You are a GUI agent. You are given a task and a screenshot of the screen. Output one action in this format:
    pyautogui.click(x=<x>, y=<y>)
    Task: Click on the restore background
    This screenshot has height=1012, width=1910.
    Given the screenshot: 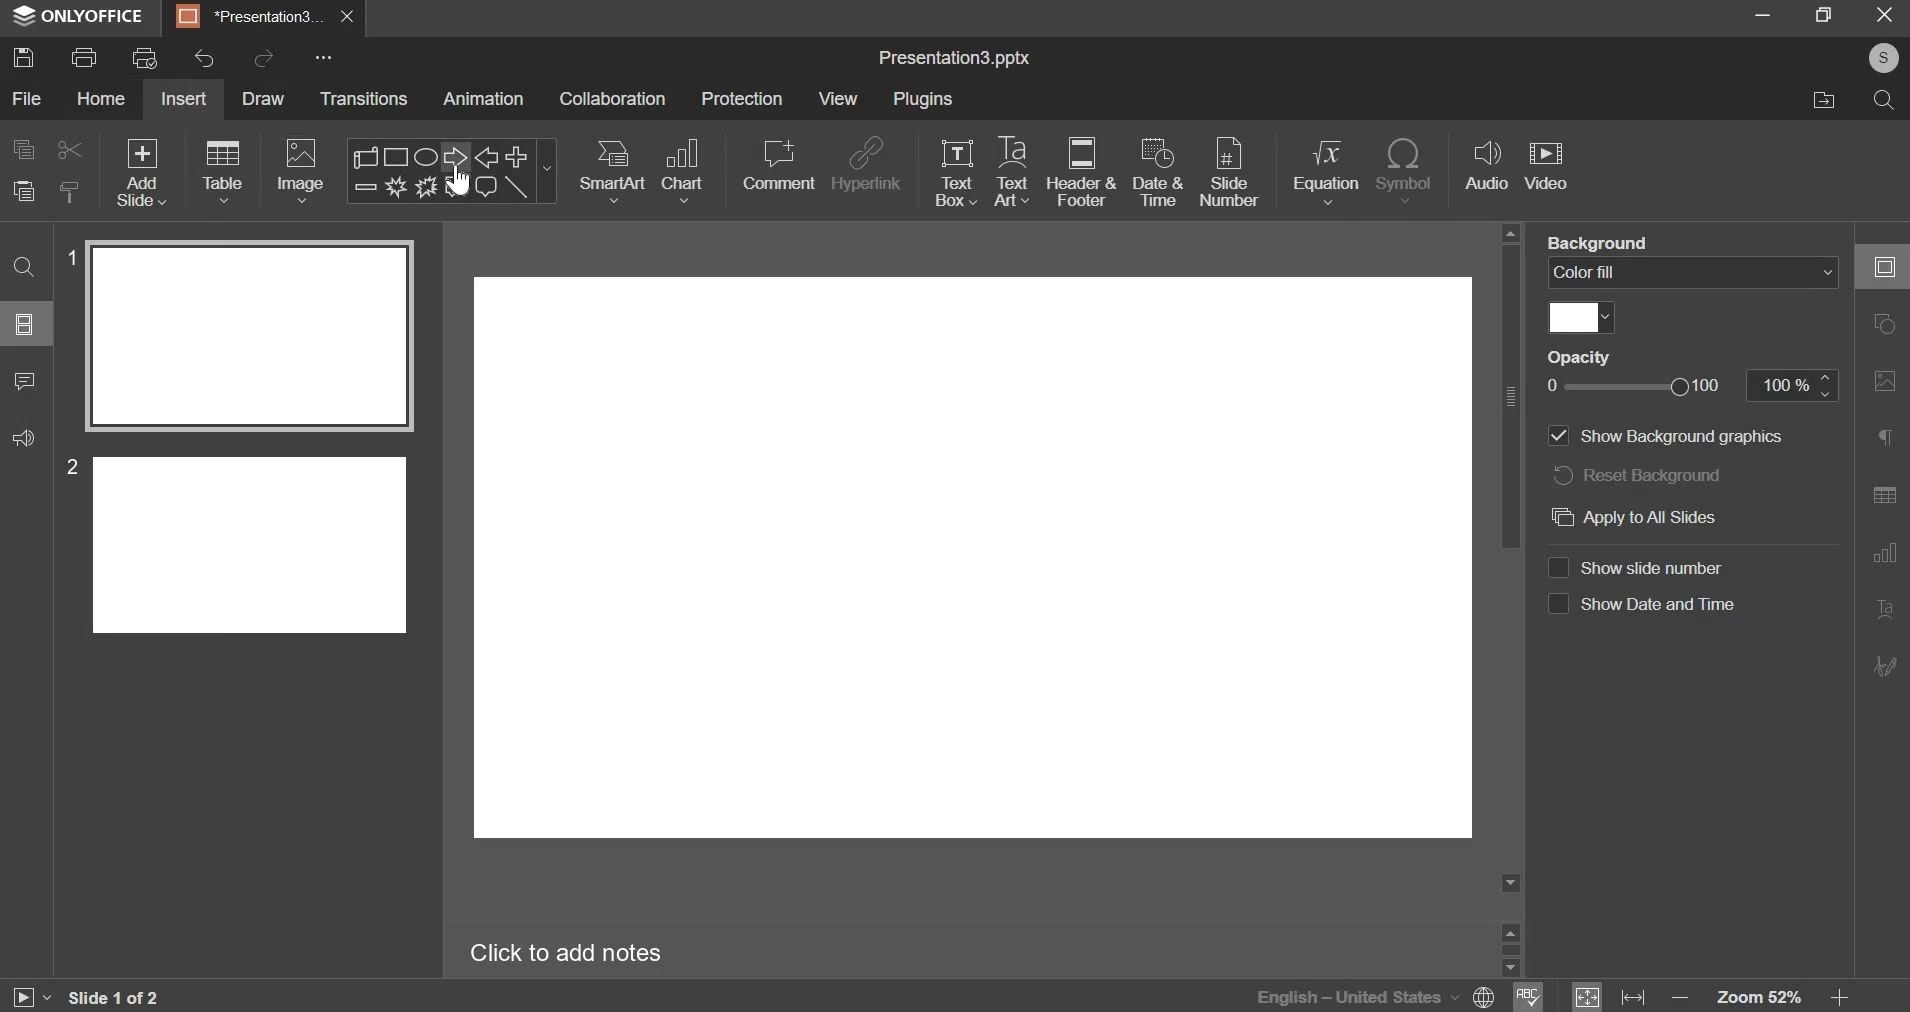 What is the action you would take?
    pyautogui.click(x=1638, y=473)
    